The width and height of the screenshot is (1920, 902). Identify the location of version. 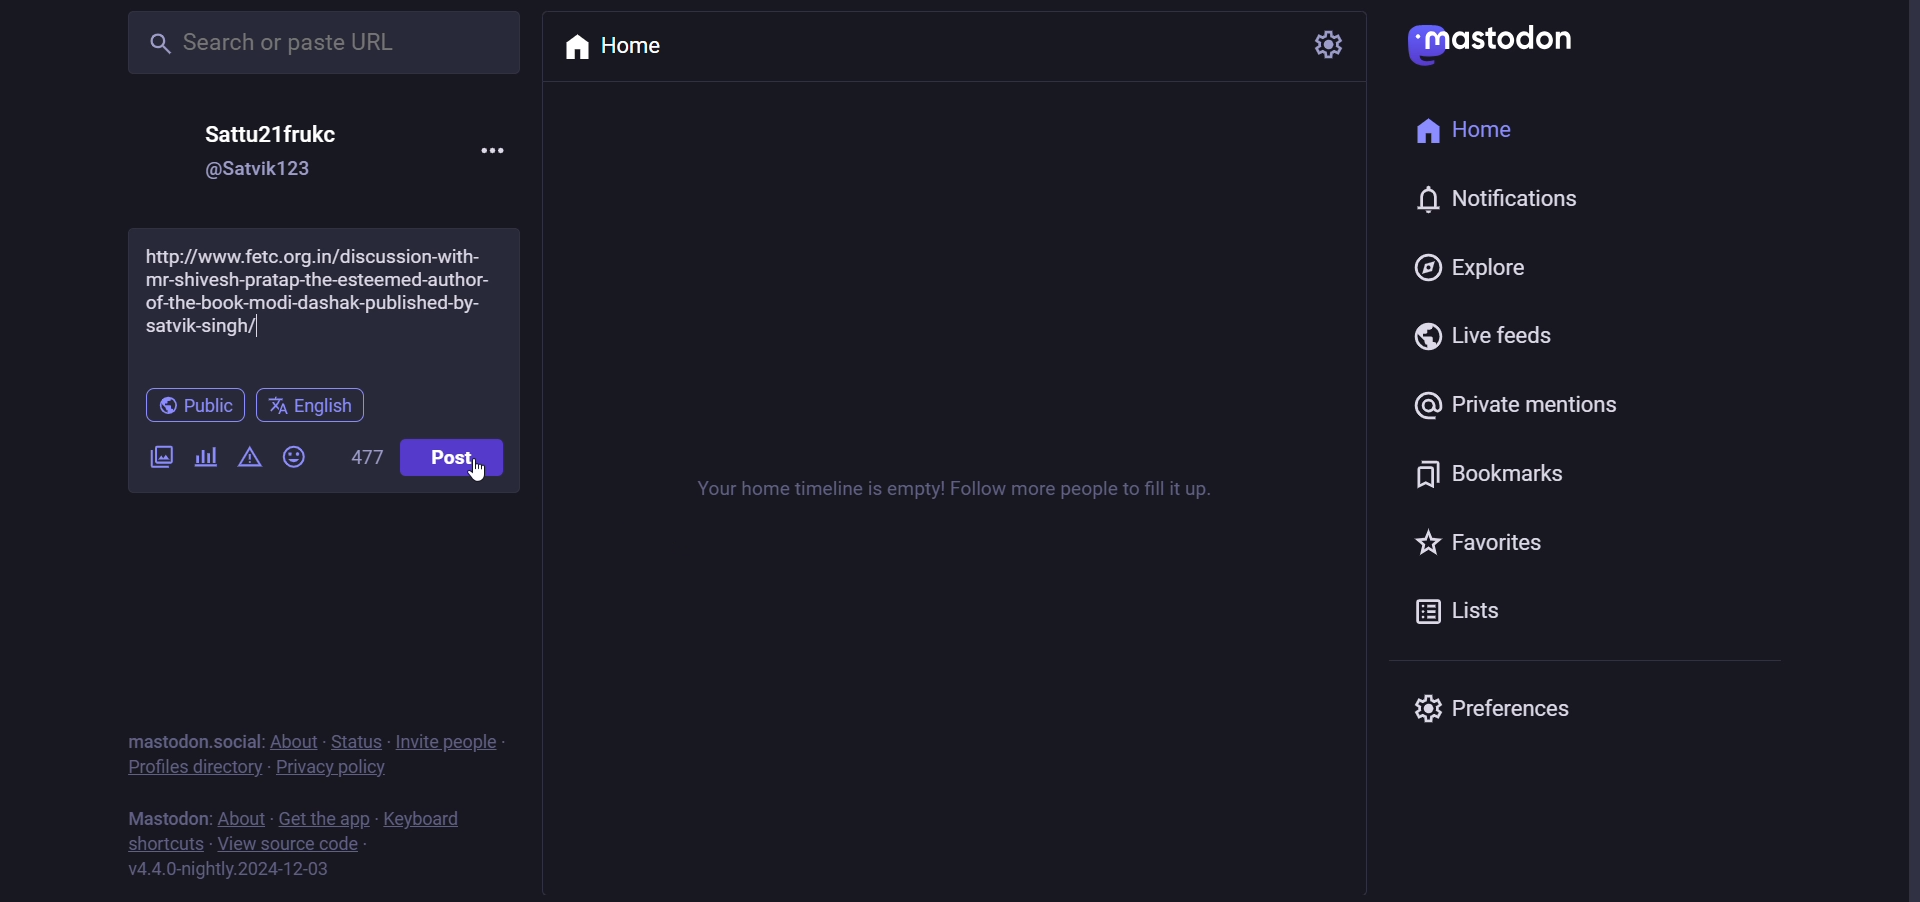
(234, 874).